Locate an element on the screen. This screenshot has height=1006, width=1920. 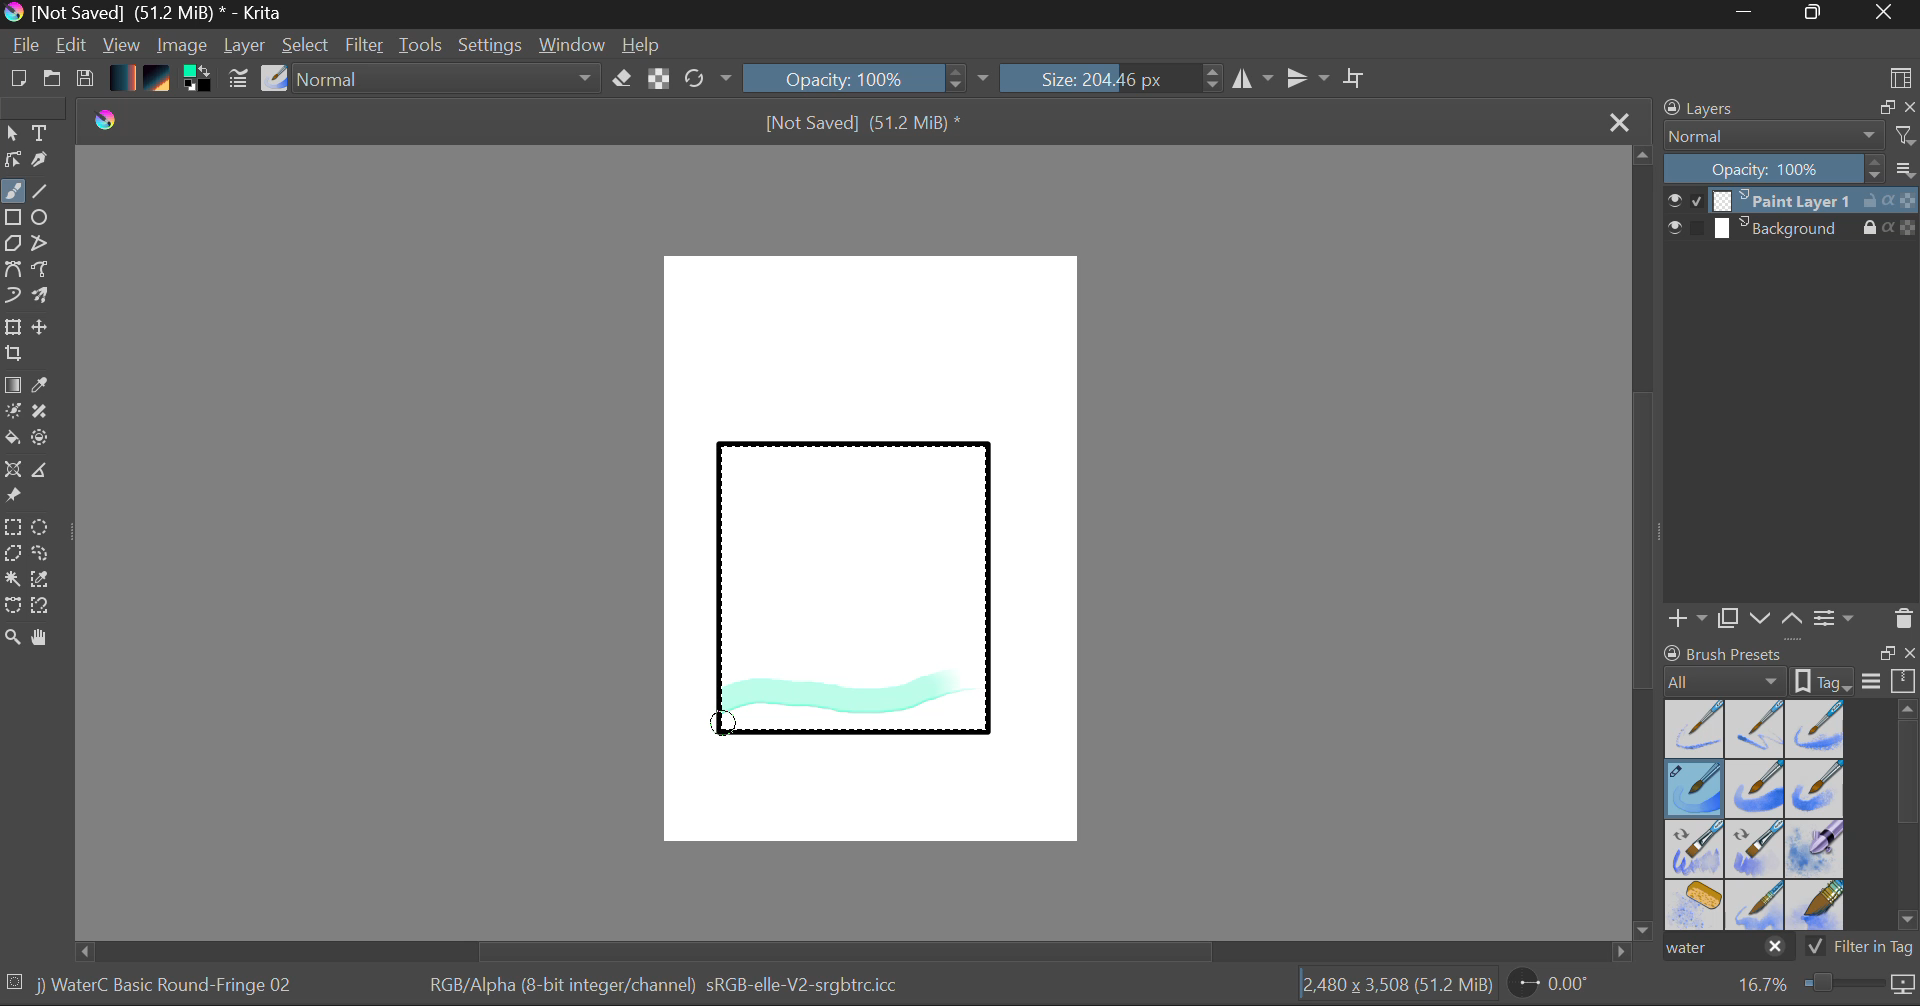
Rectangle Selection Tool is located at coordinates (12, 530).